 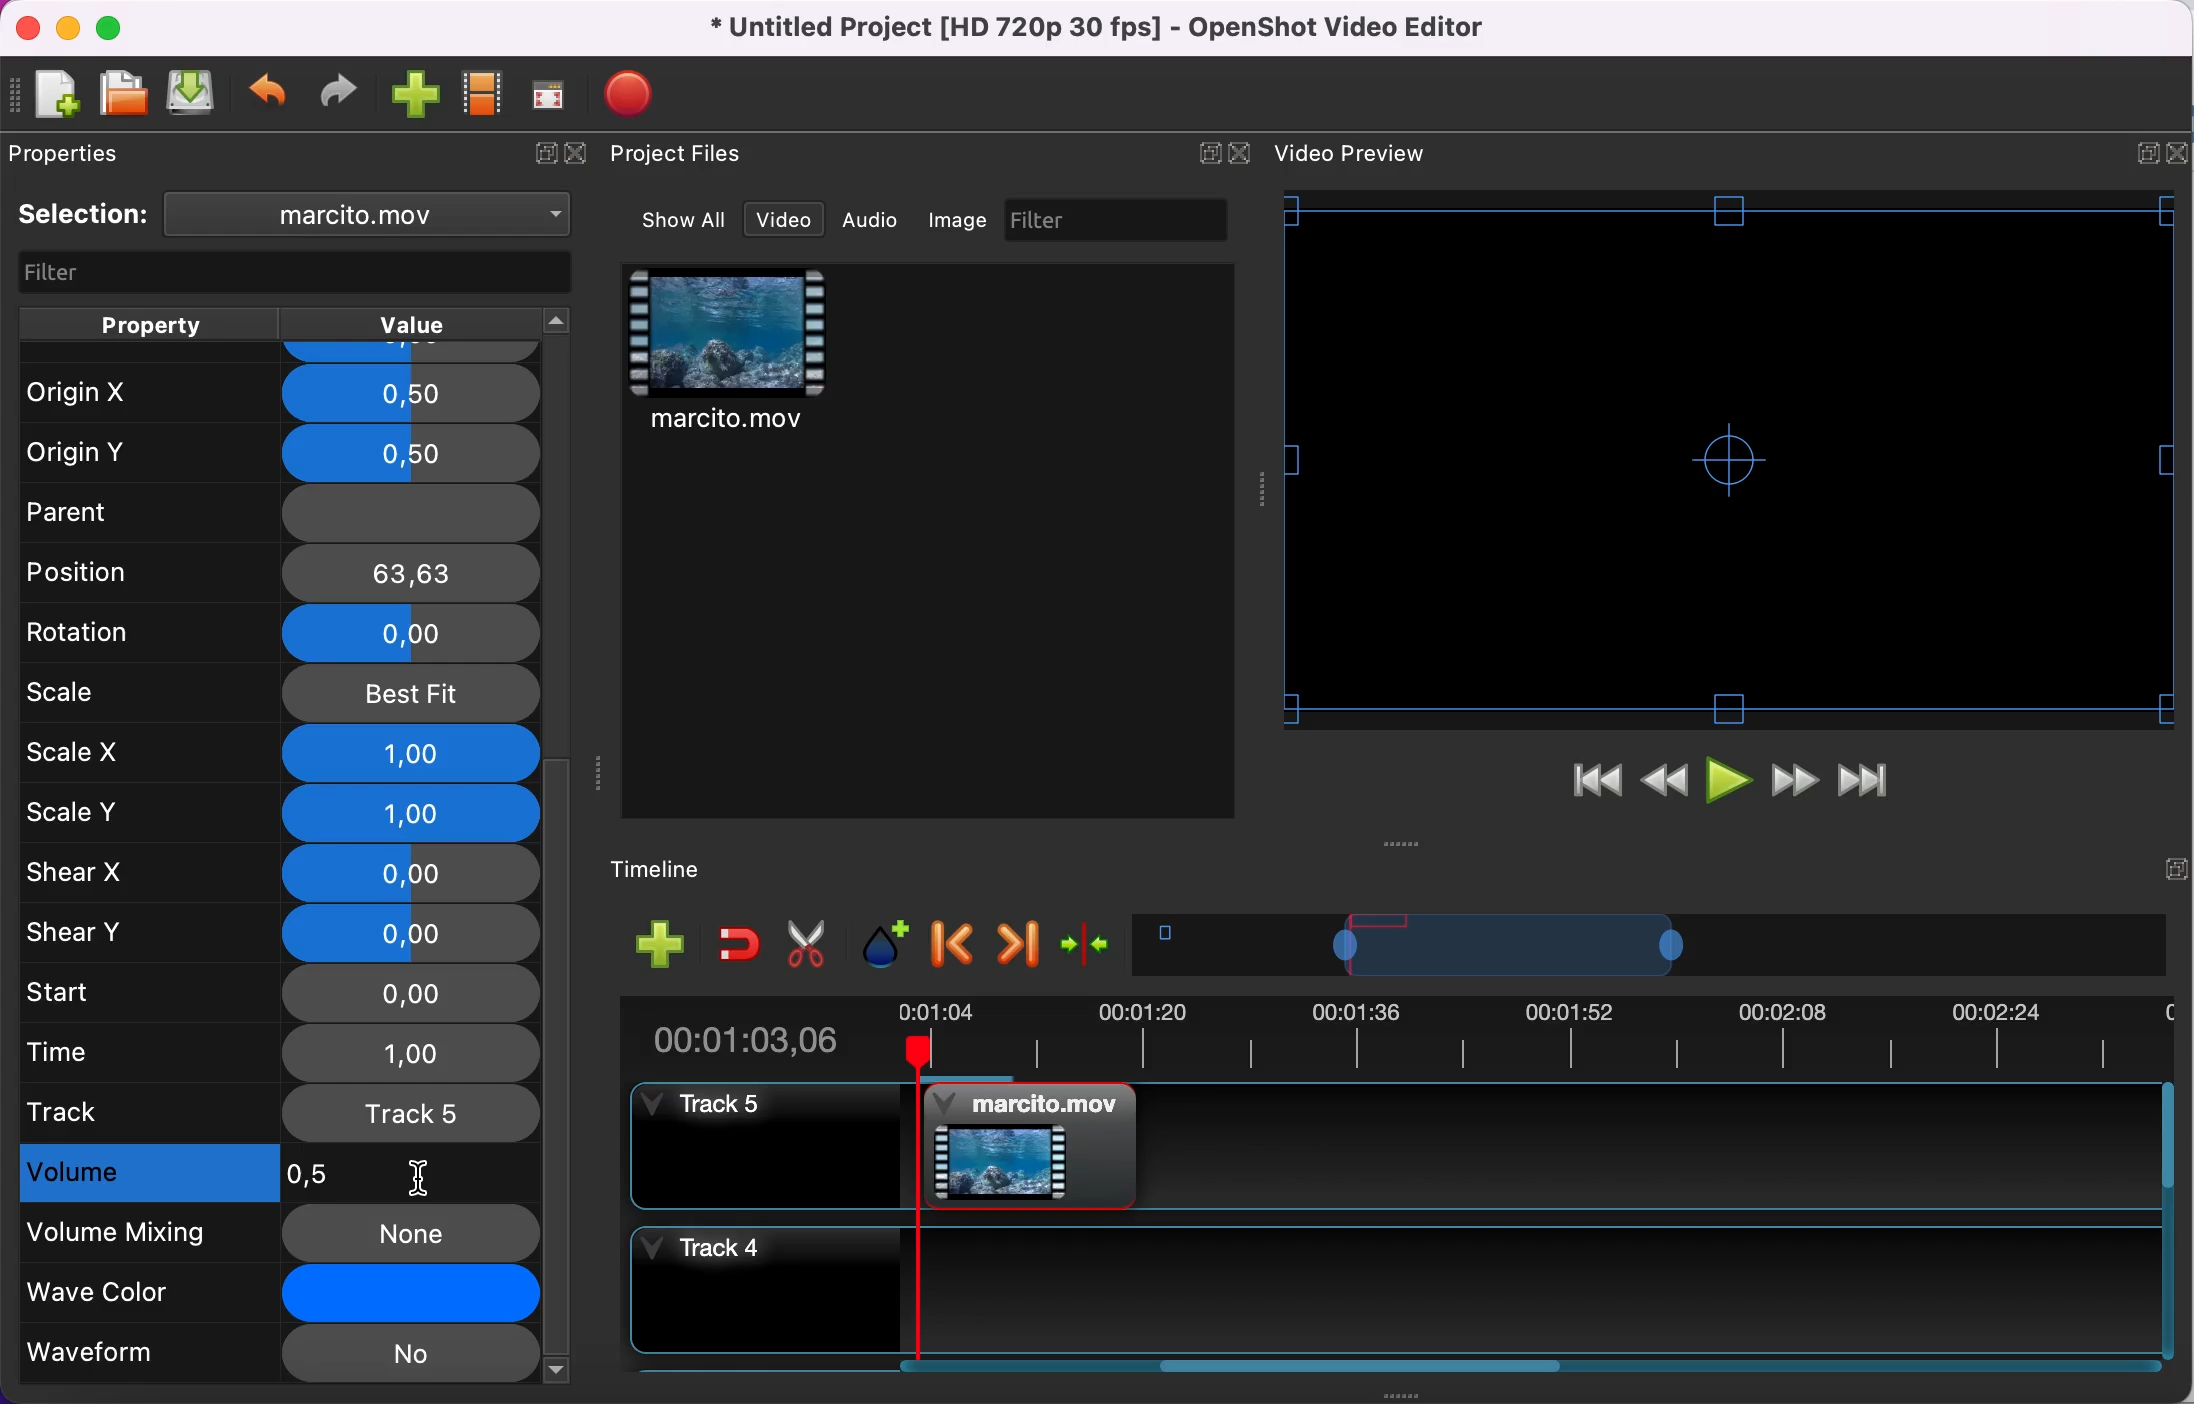 I want to click on property, so click(x=148, y=324).